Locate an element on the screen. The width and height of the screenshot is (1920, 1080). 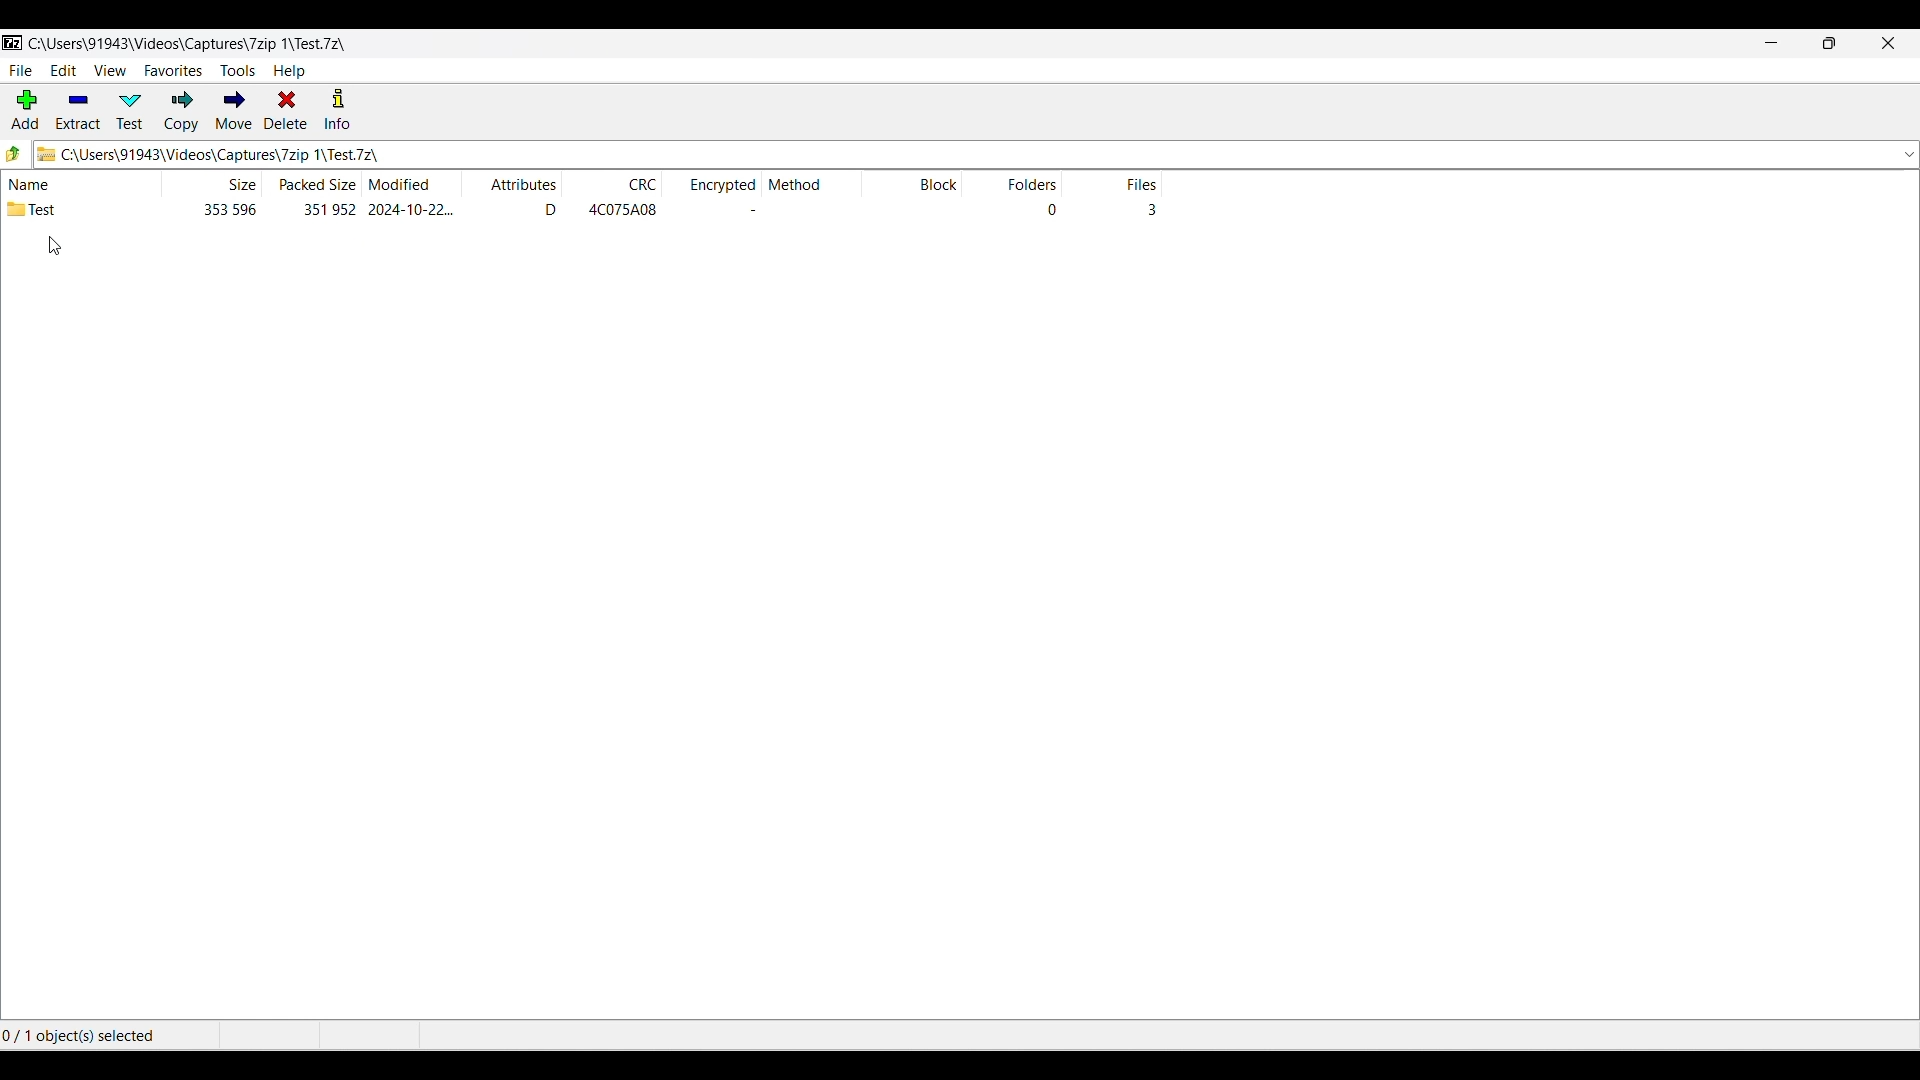
Minimize is located at coordinates (1771, 42).